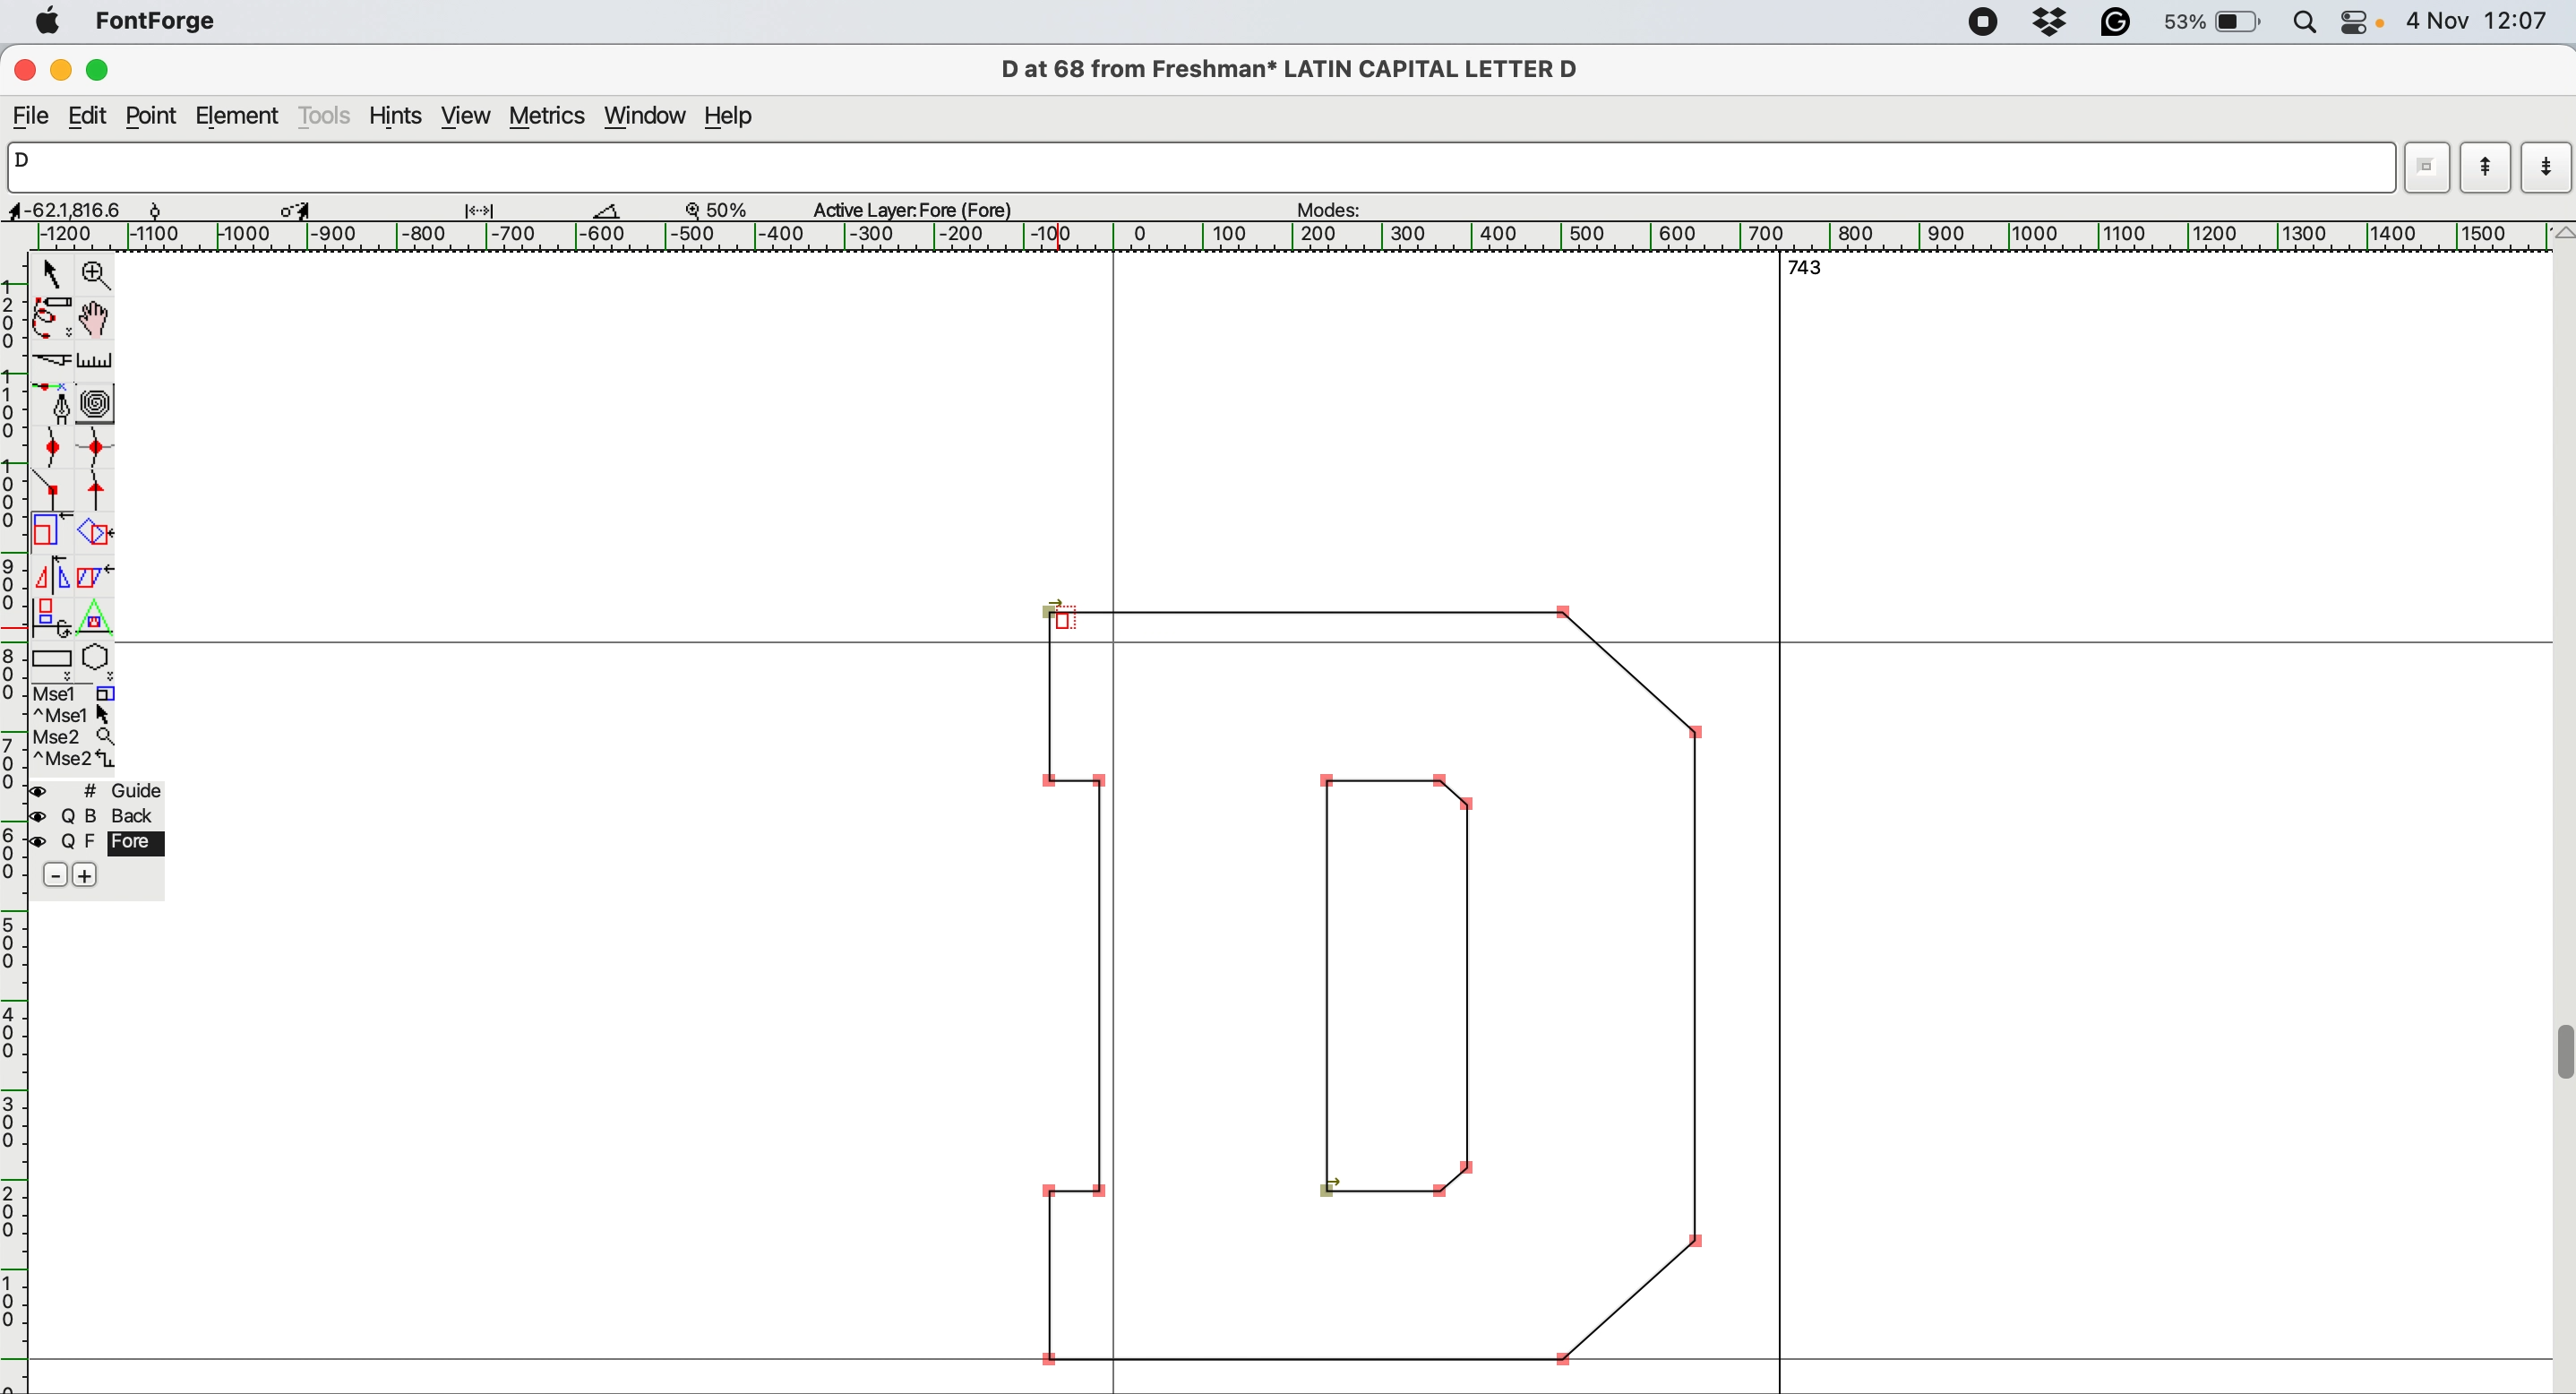 The image size is (2576, 1394). Describe the element at coordinates (921, 211) in the screenshot. I see `active layer:Fore(Fore)` at that location.